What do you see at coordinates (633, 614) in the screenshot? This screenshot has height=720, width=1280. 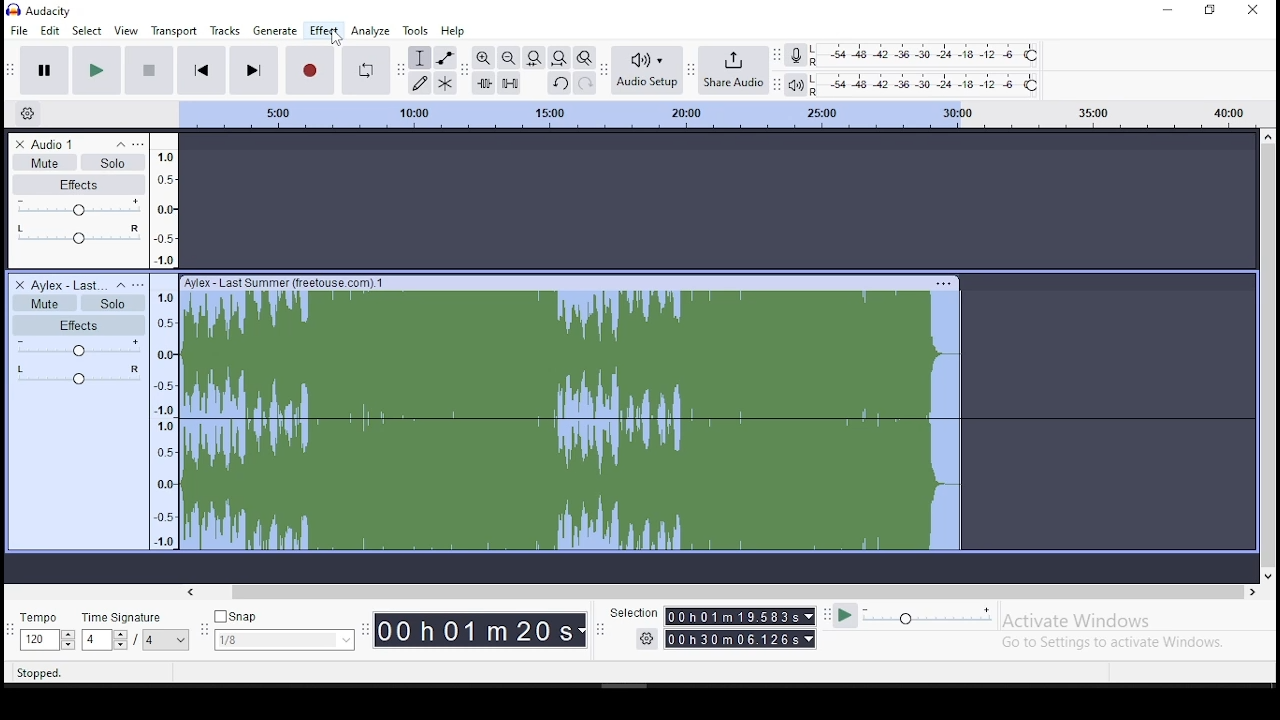 I see `selection` at bounding box center [633, 614].